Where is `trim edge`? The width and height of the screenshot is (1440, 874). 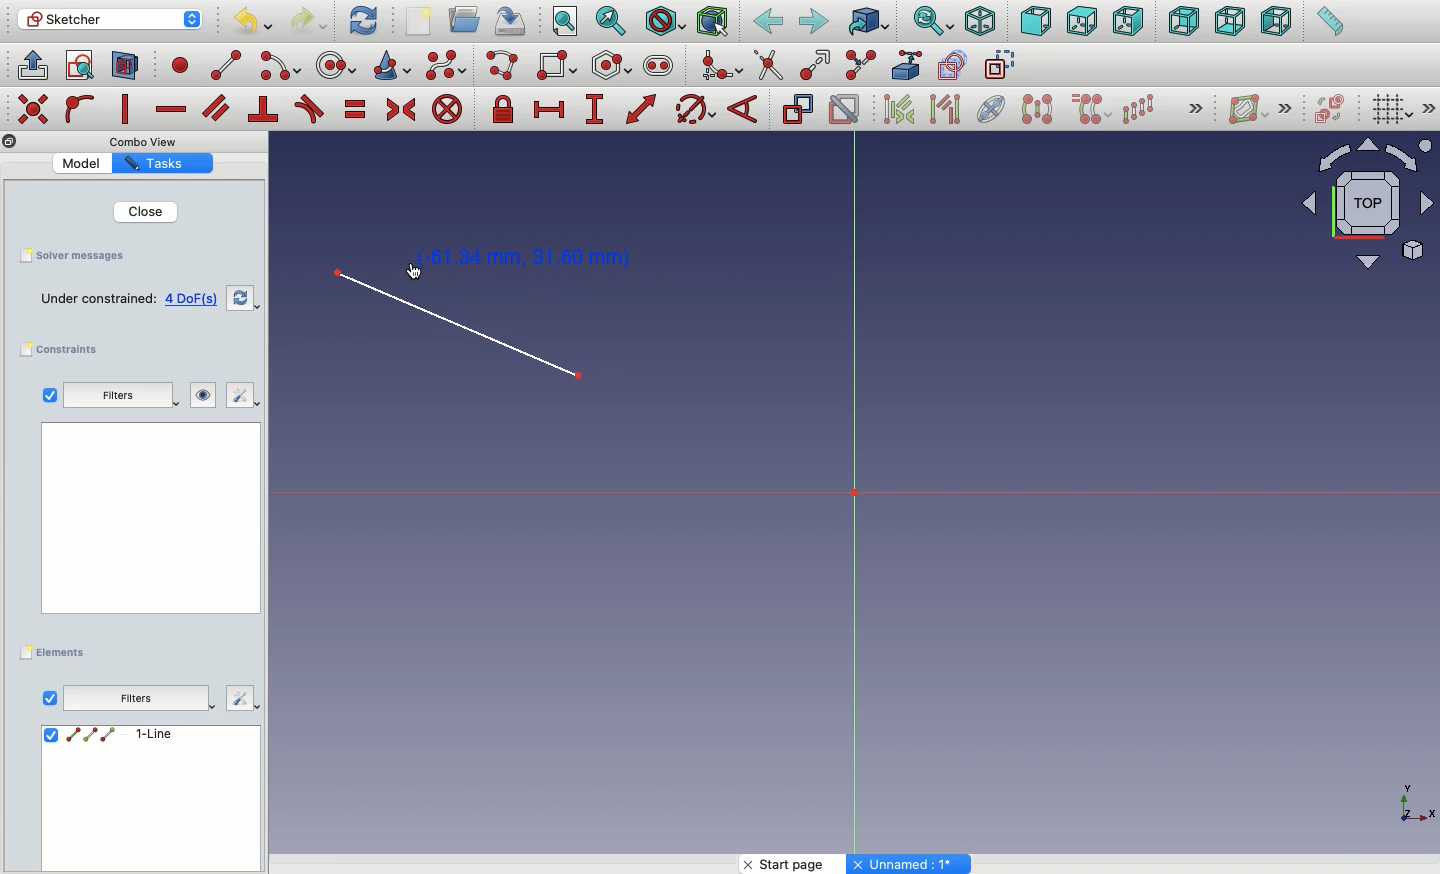 trim edge is located at coordinates (768, 66).